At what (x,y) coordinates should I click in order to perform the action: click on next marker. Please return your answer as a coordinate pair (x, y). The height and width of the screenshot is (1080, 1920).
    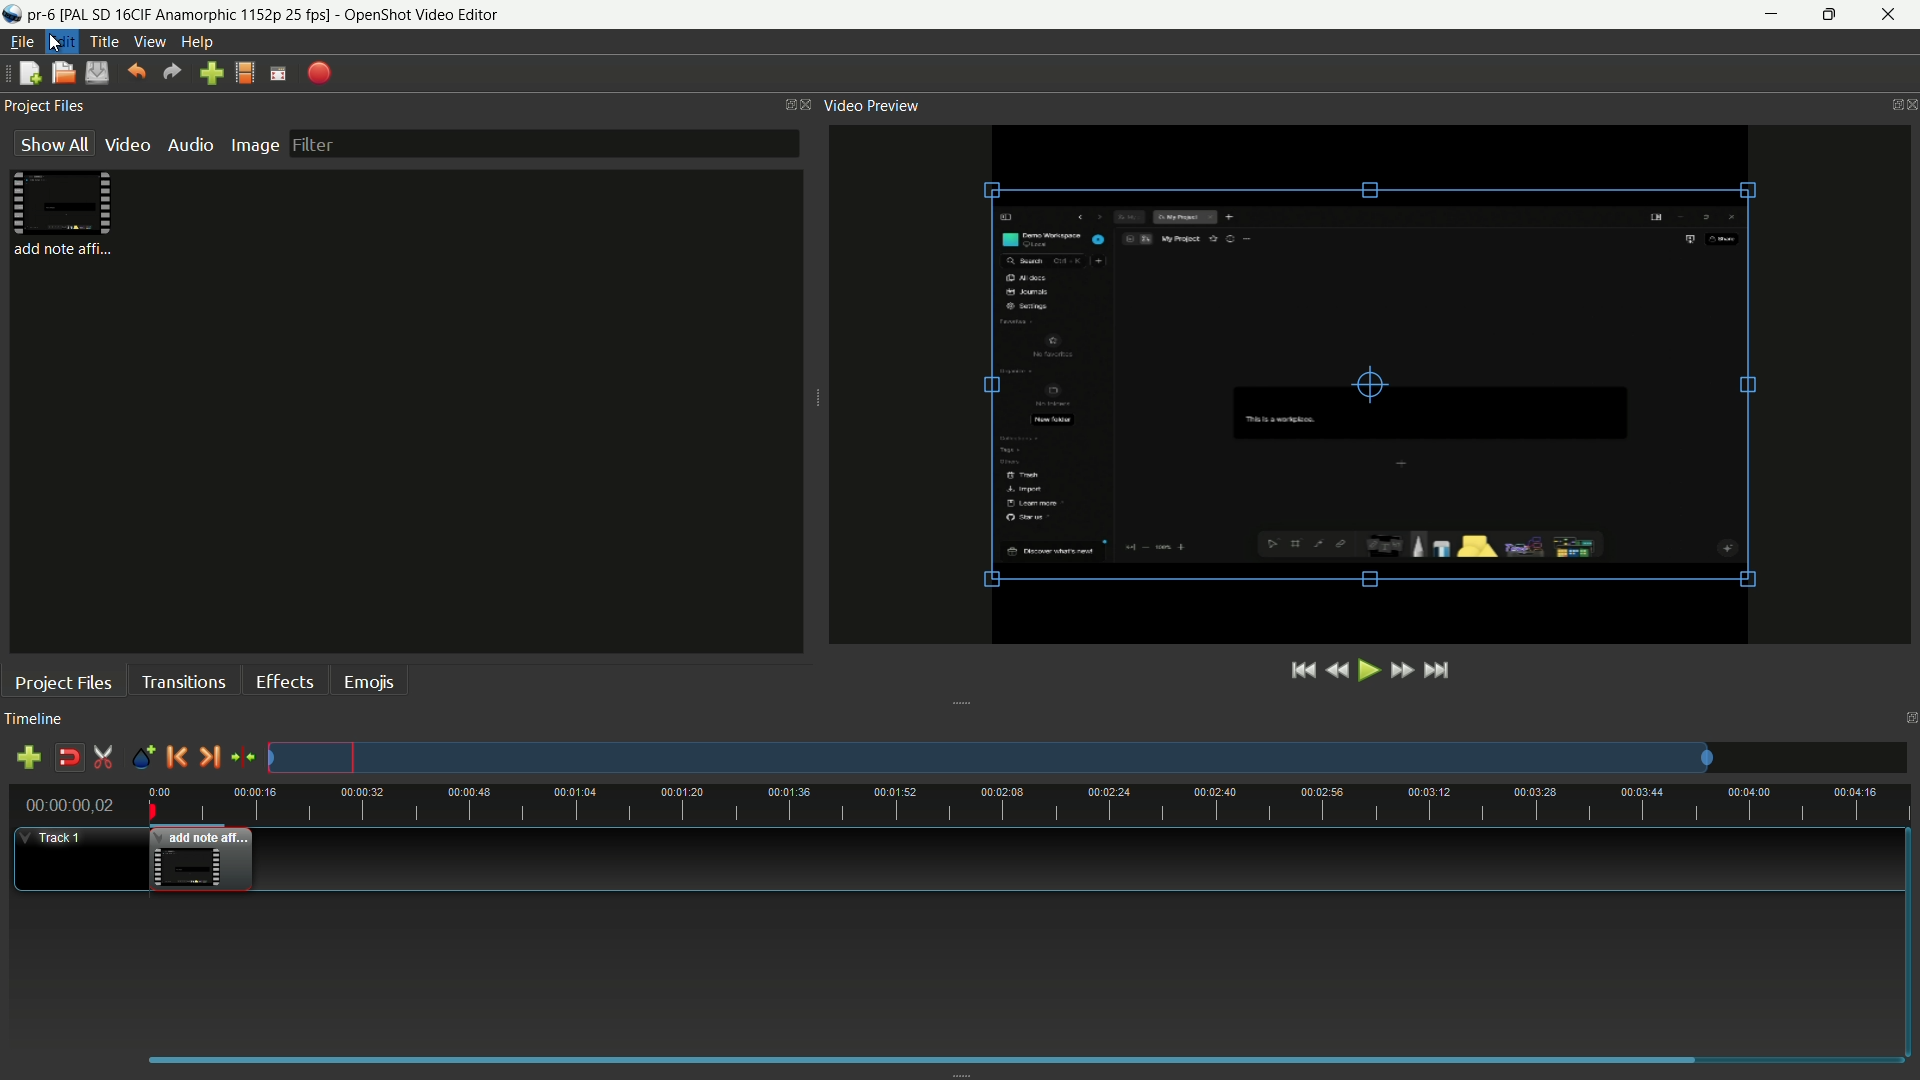
    Looking at the image, I should click on (211, 756).